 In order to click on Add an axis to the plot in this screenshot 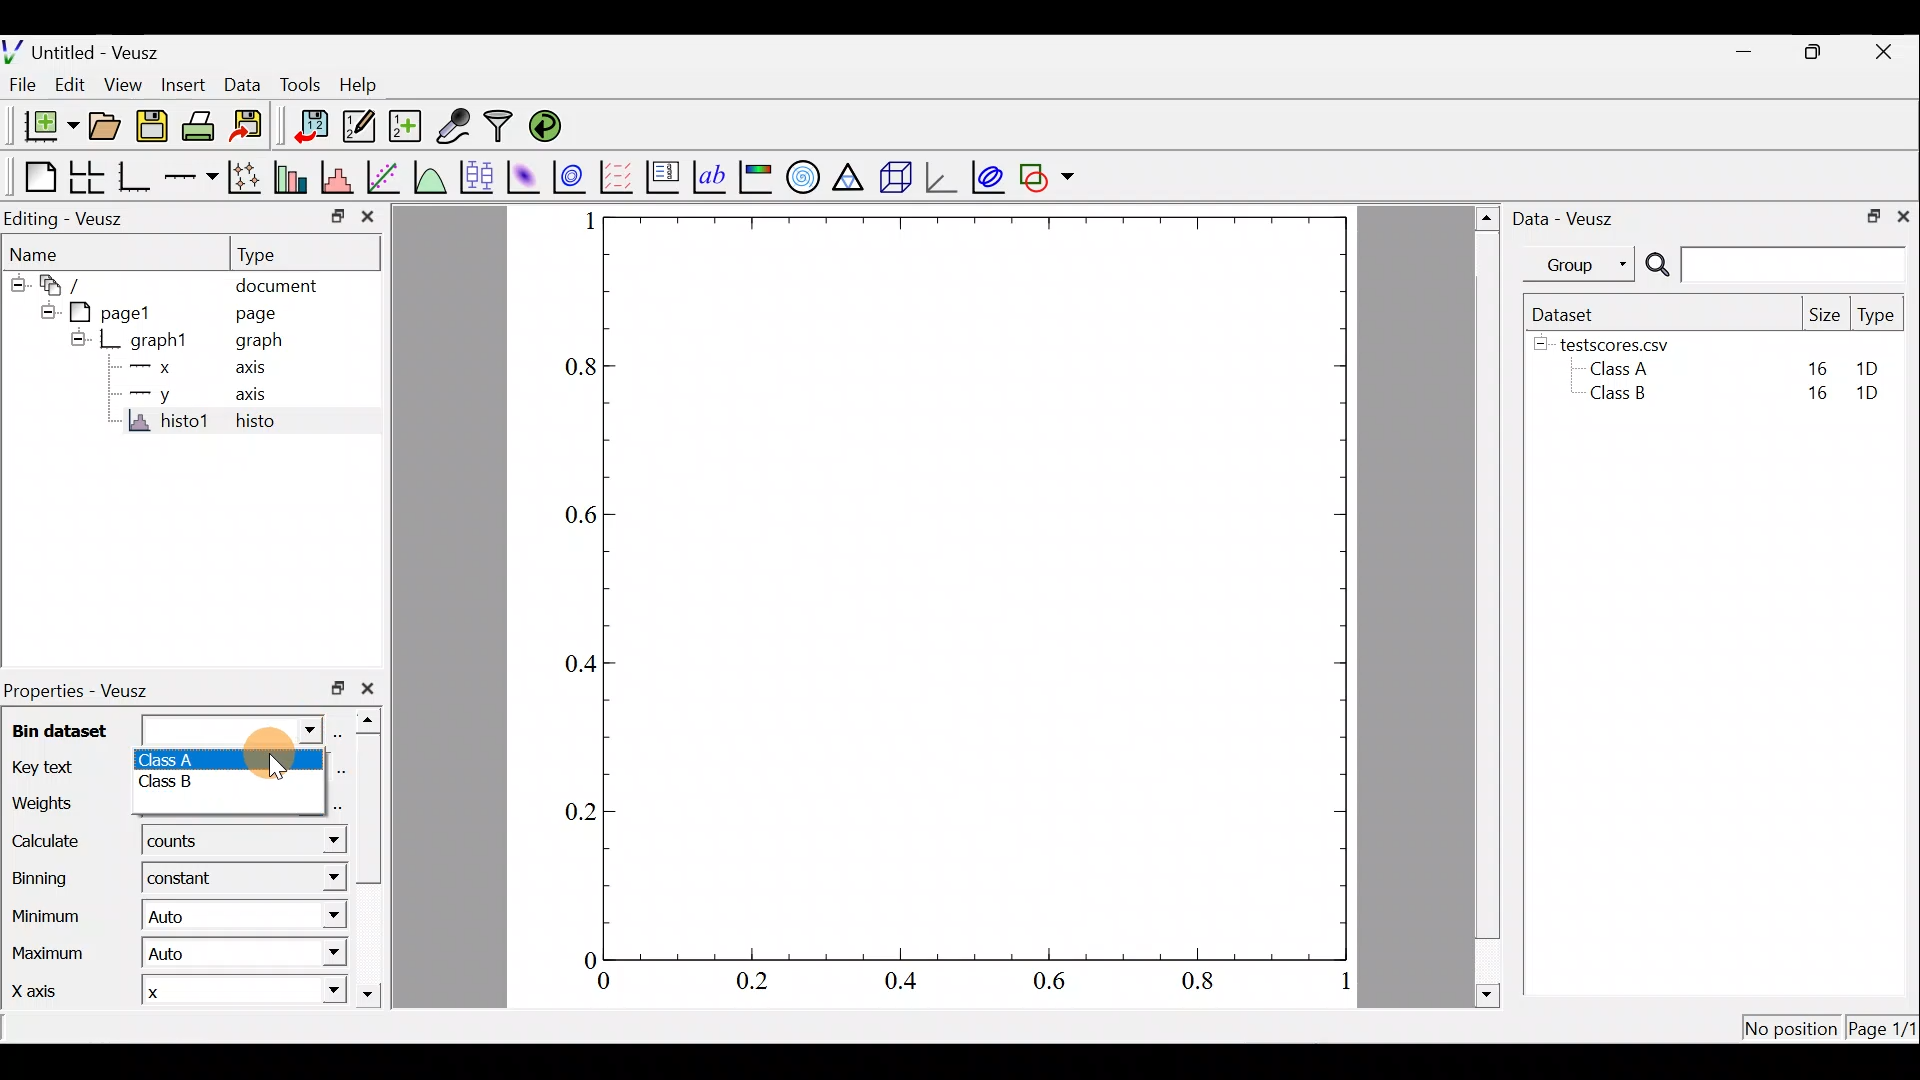, I will do `click(190, 178)`.